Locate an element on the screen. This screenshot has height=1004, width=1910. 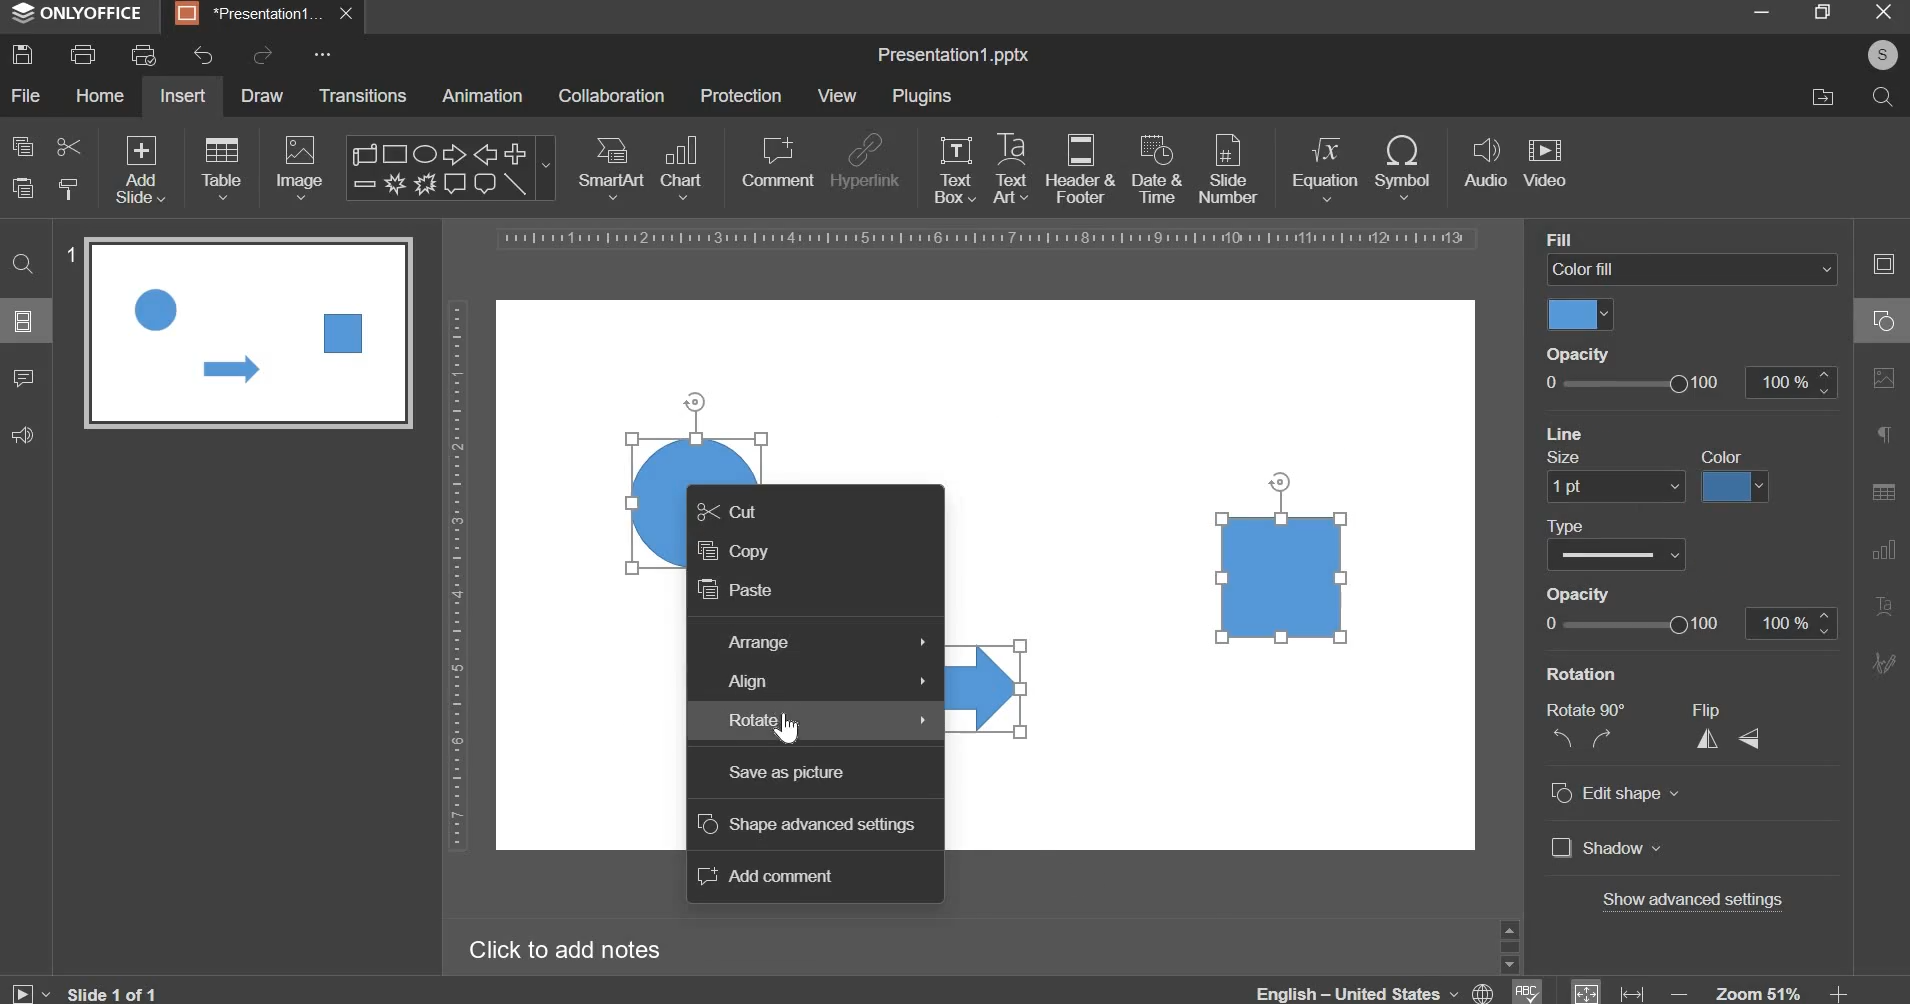
protection is located at coordinates (741, 95).